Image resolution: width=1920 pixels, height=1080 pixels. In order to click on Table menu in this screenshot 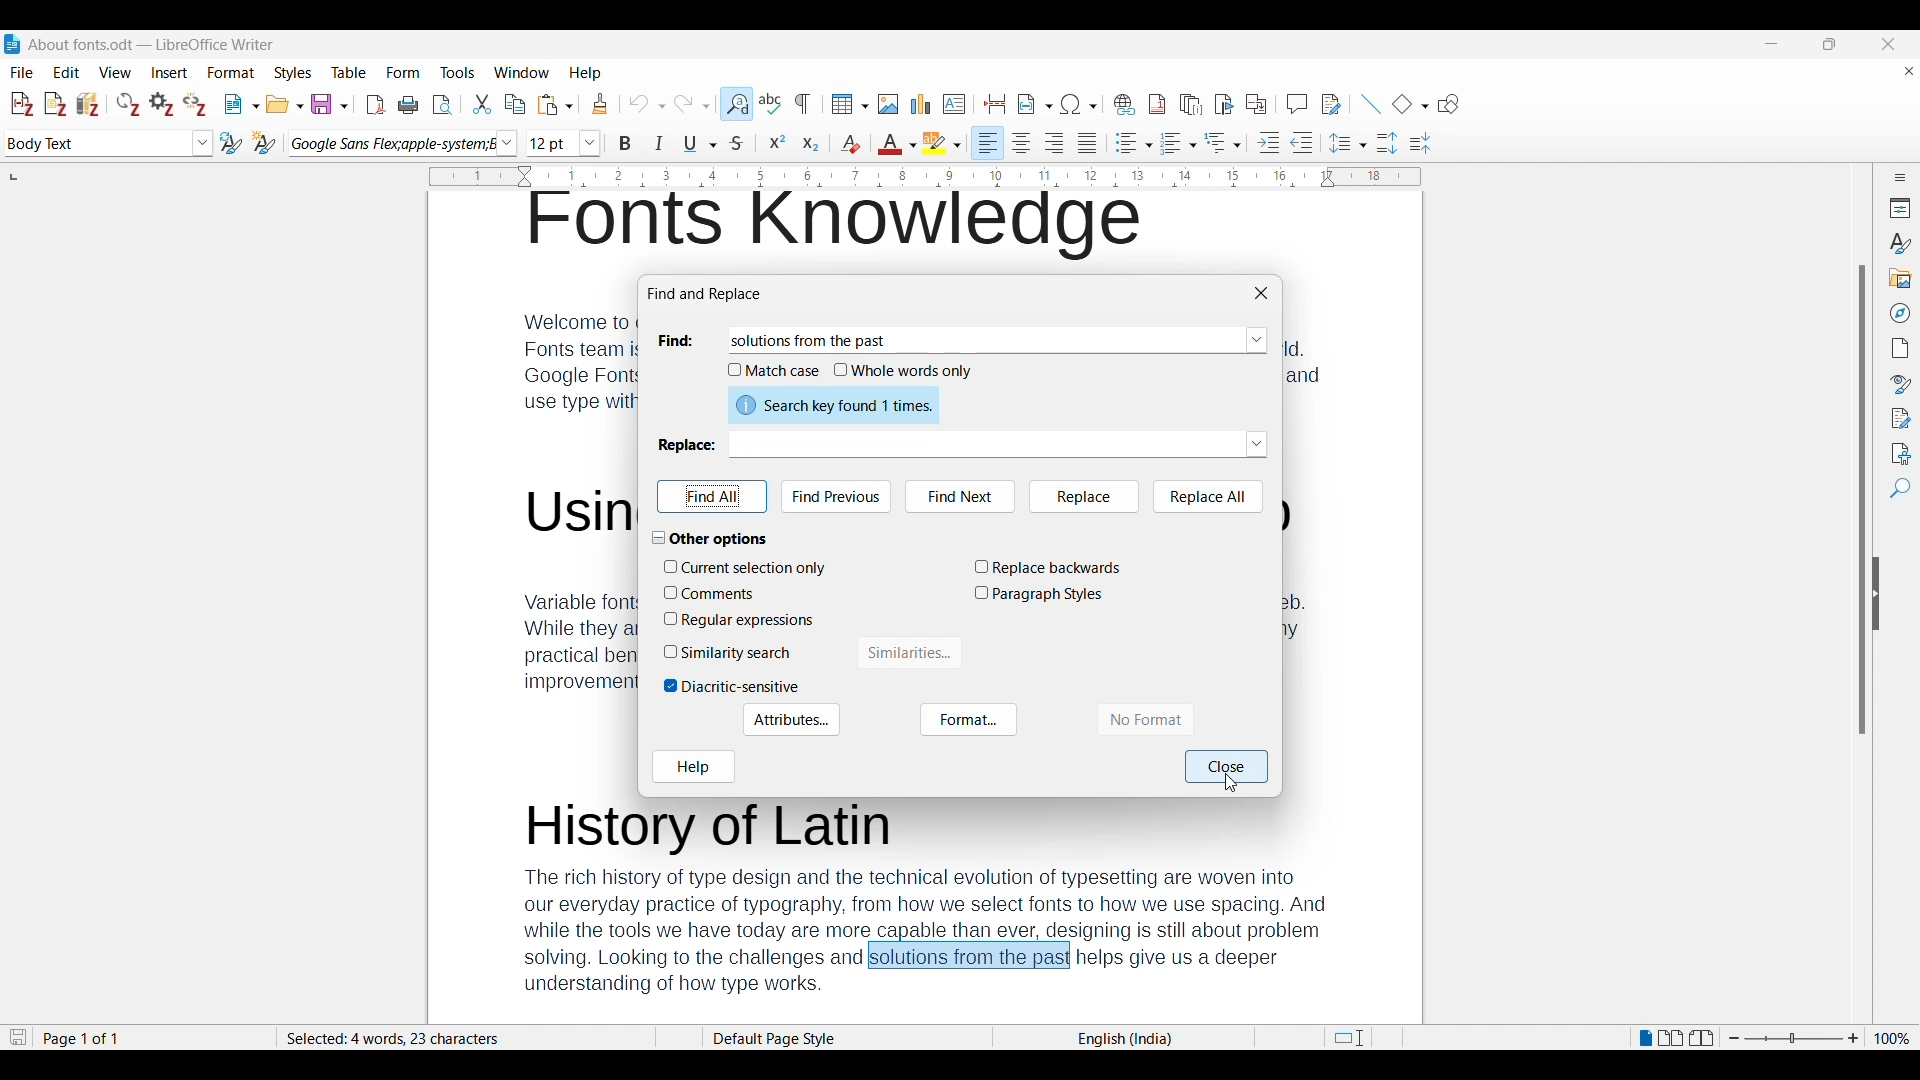, I will do `click(350, 72)`.